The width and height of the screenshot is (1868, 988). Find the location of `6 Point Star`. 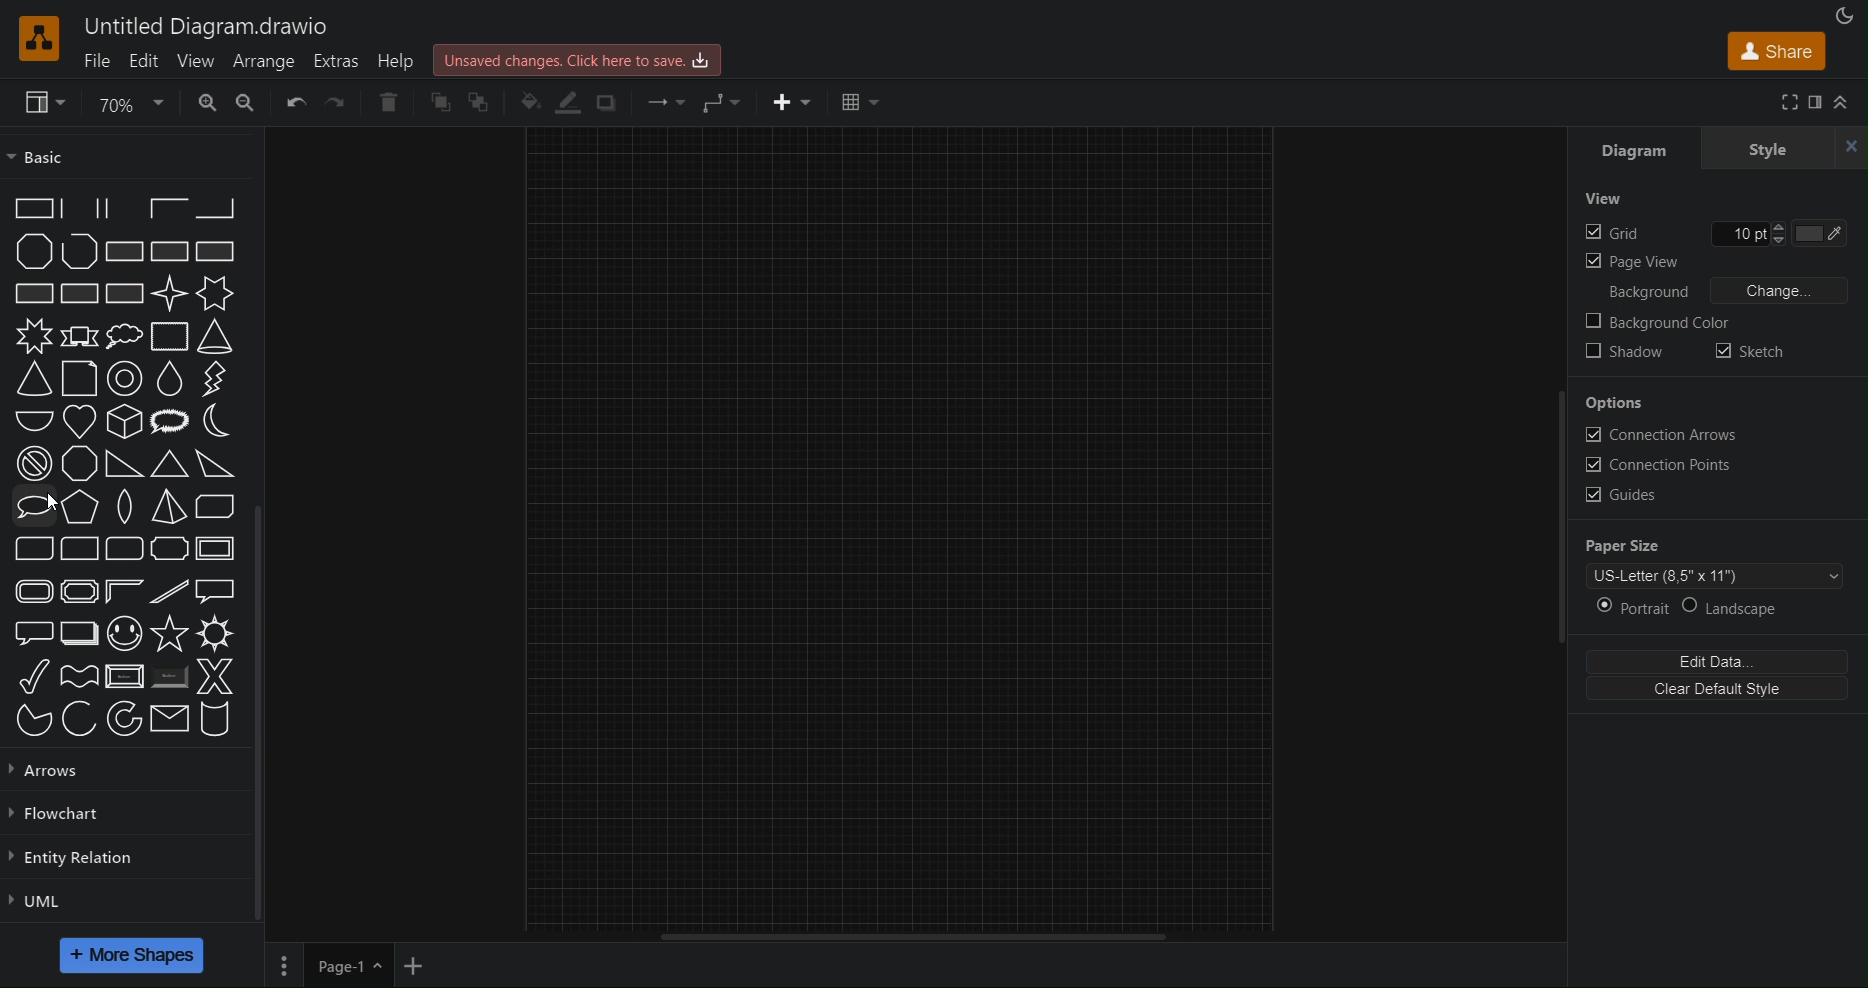

6 Point Star is located at coordinates (215, 293).